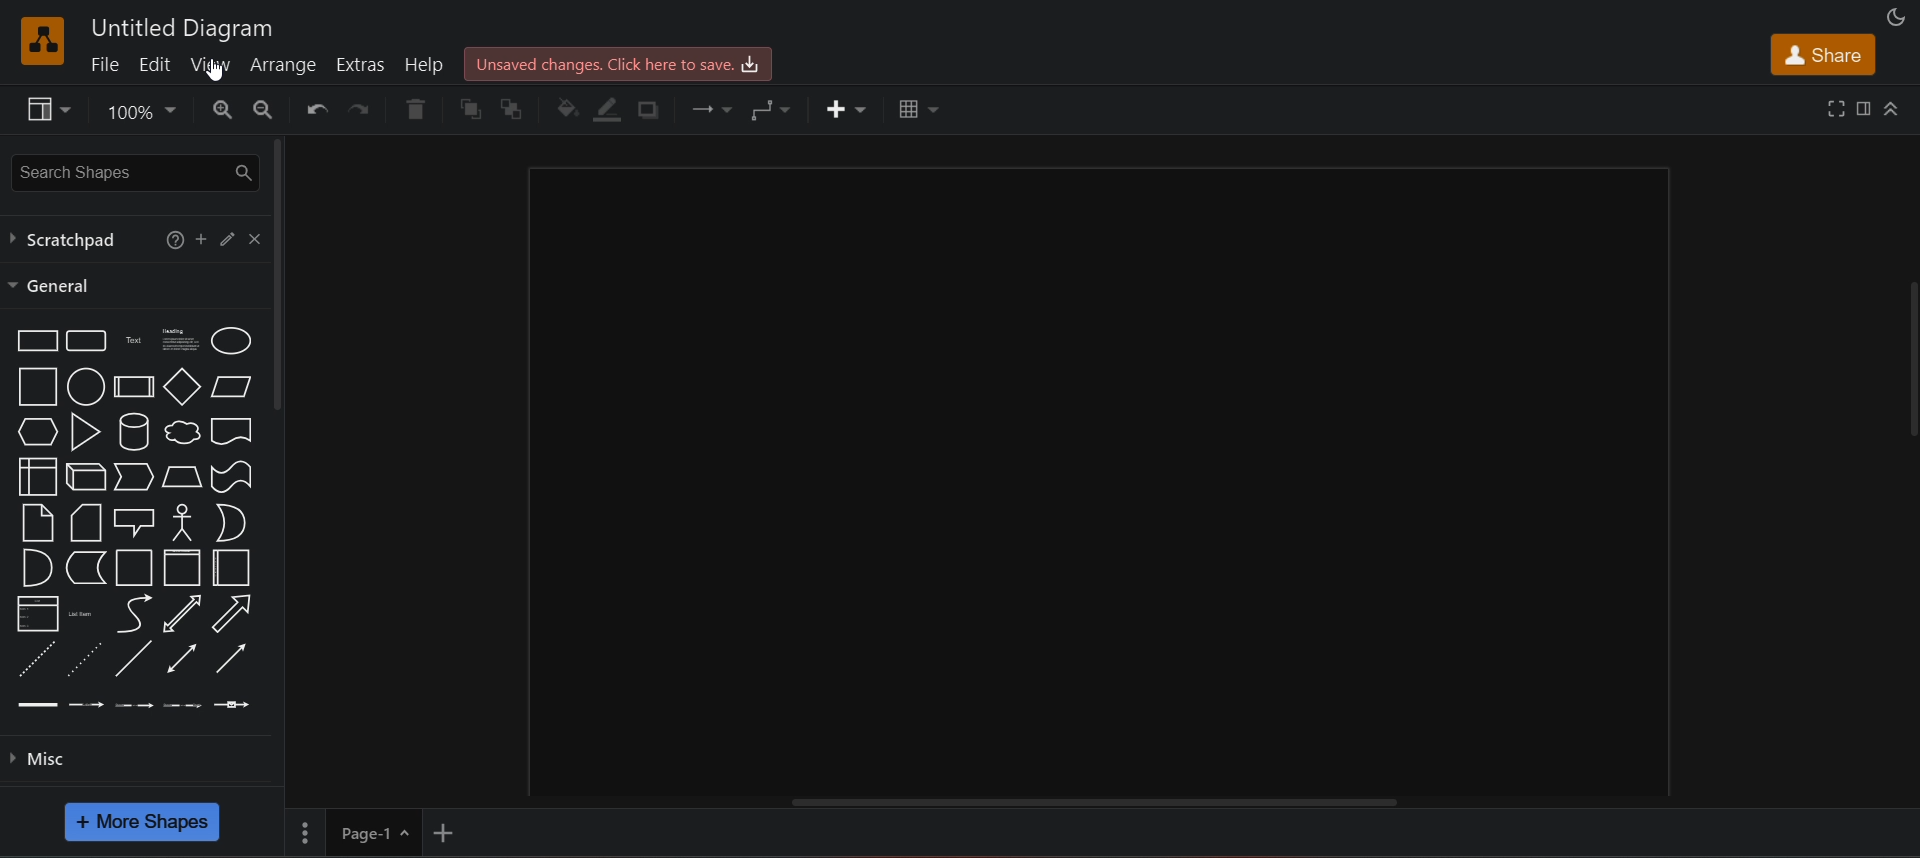 The image size is (1920, 858). What do you see at coordinates (1100, 479) in the screenshot?
I see `canvas without grid lines` at bounding box center [1100, 479].